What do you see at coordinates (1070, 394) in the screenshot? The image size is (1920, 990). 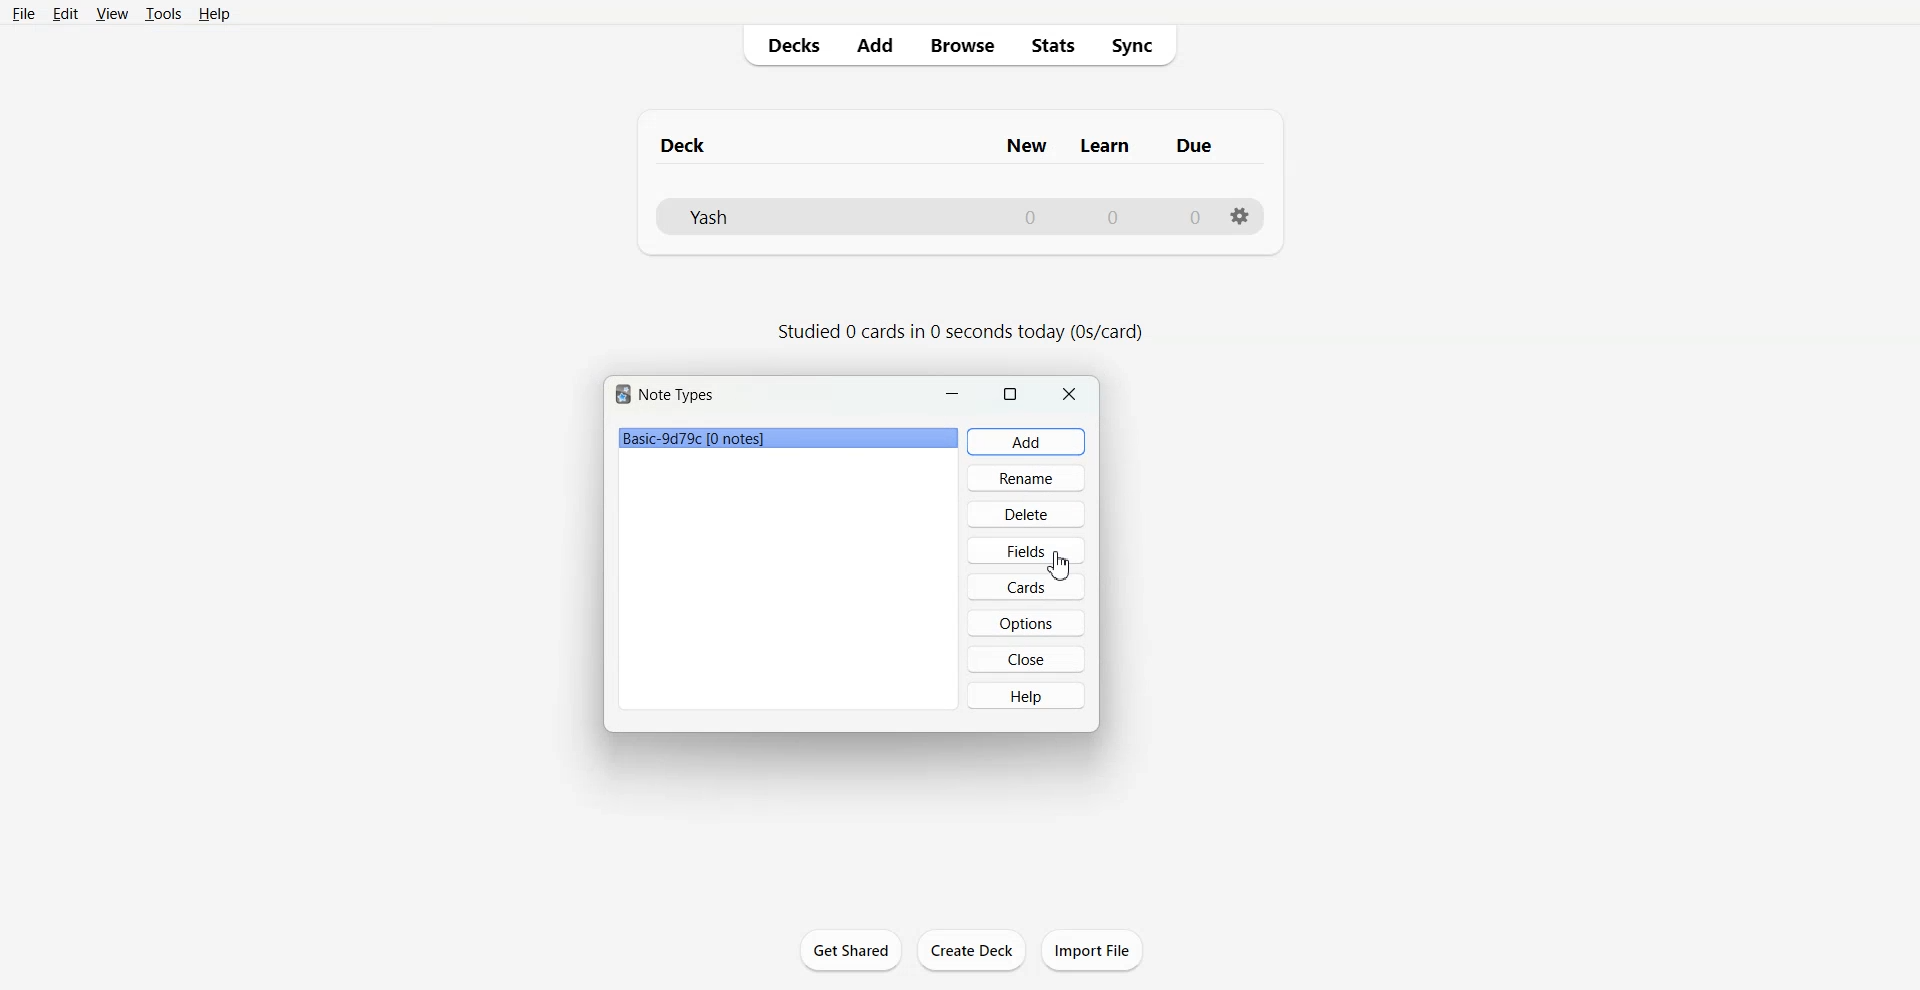 I see `Close` at bounding box center [1070, 394].